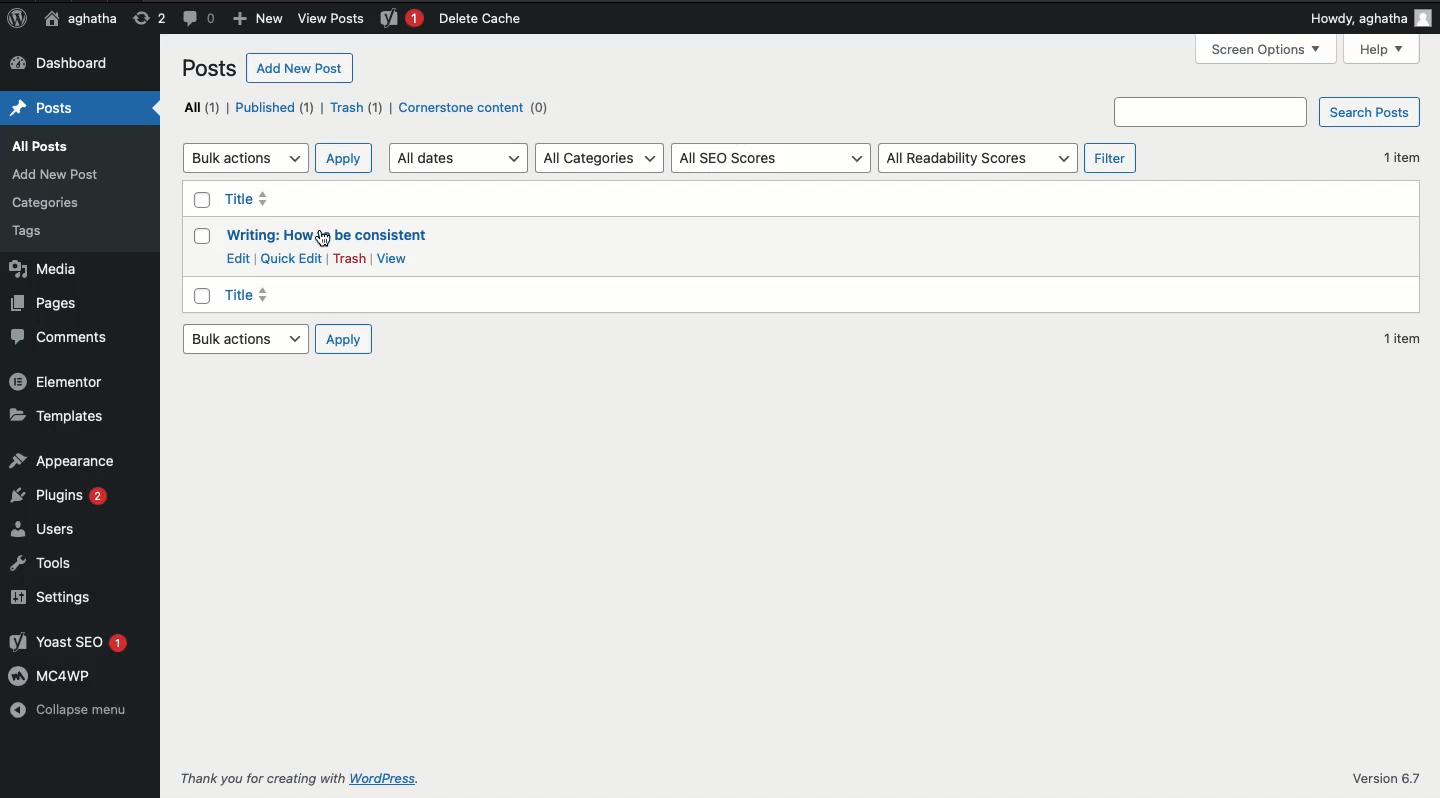 This screenshot has height=798, width=1440. I want to click on Appearance, so click(63, 459).